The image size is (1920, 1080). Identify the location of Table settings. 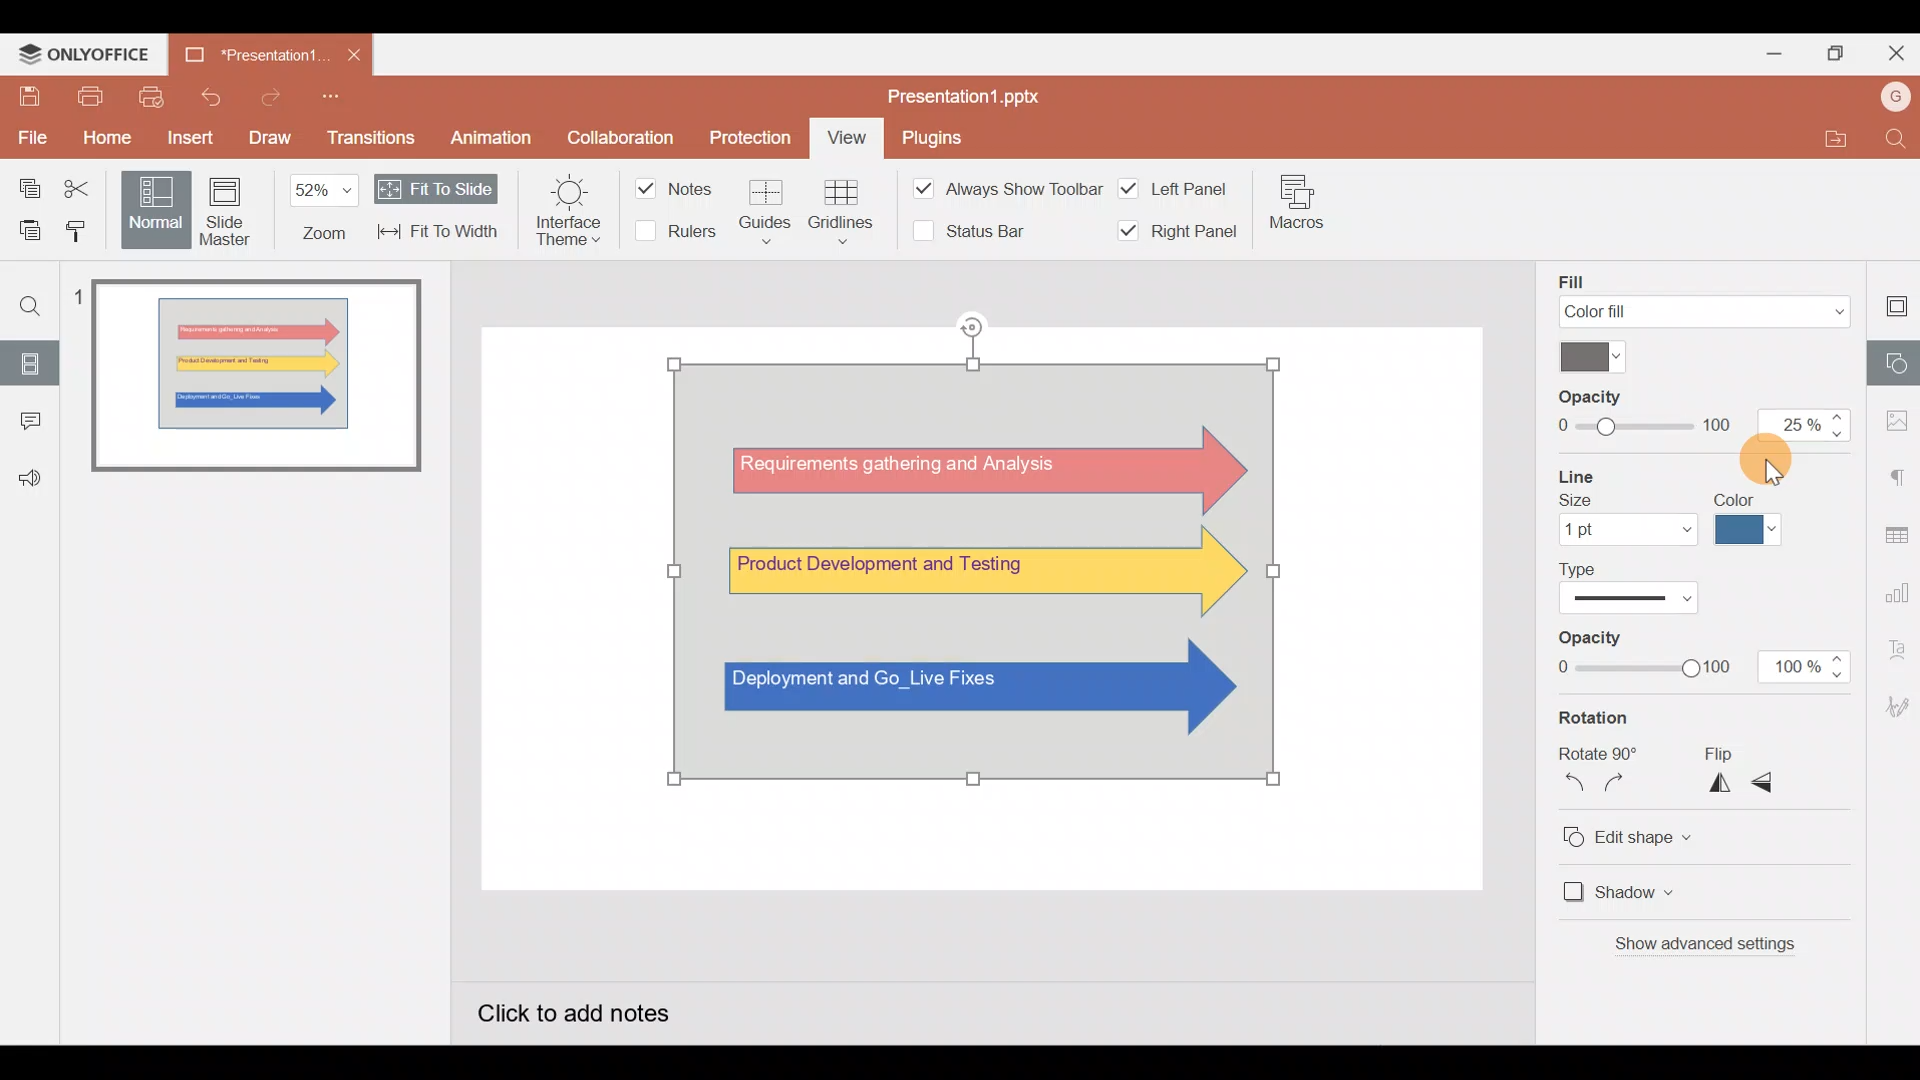
(1895, 529).